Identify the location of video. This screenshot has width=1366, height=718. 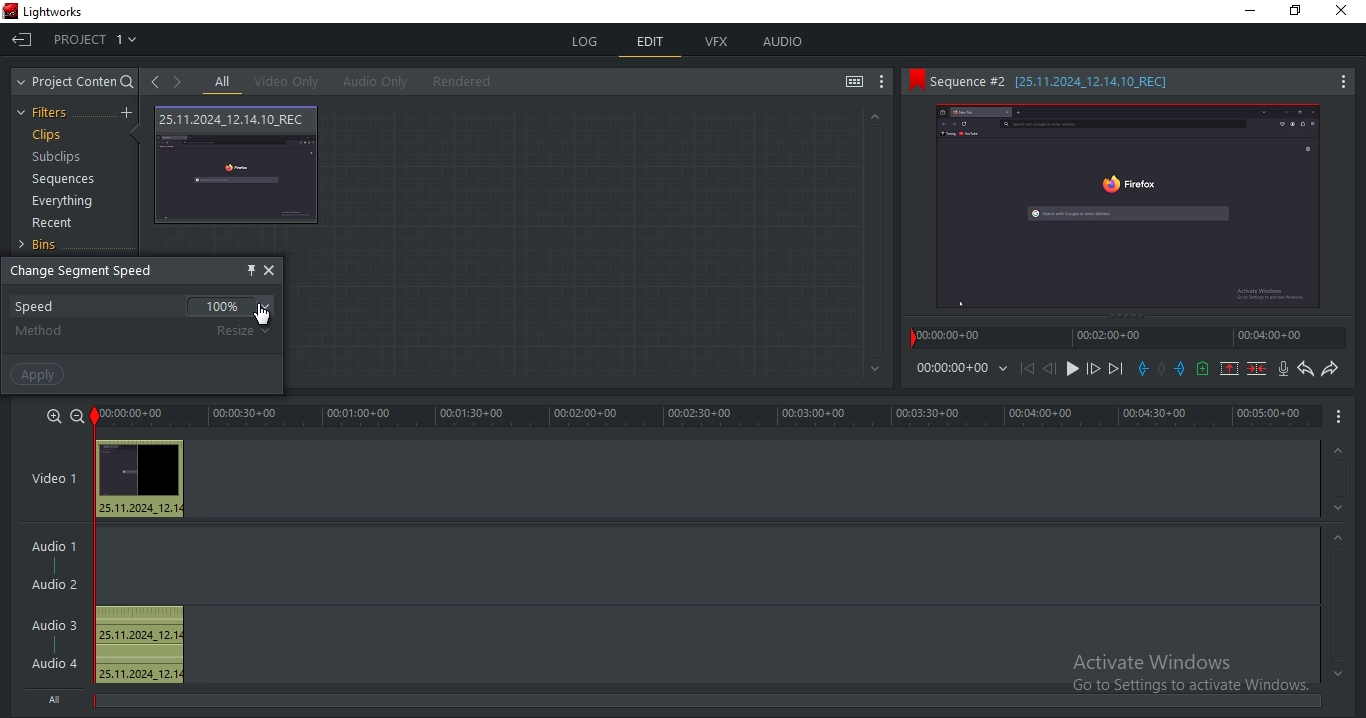
(62, 480).